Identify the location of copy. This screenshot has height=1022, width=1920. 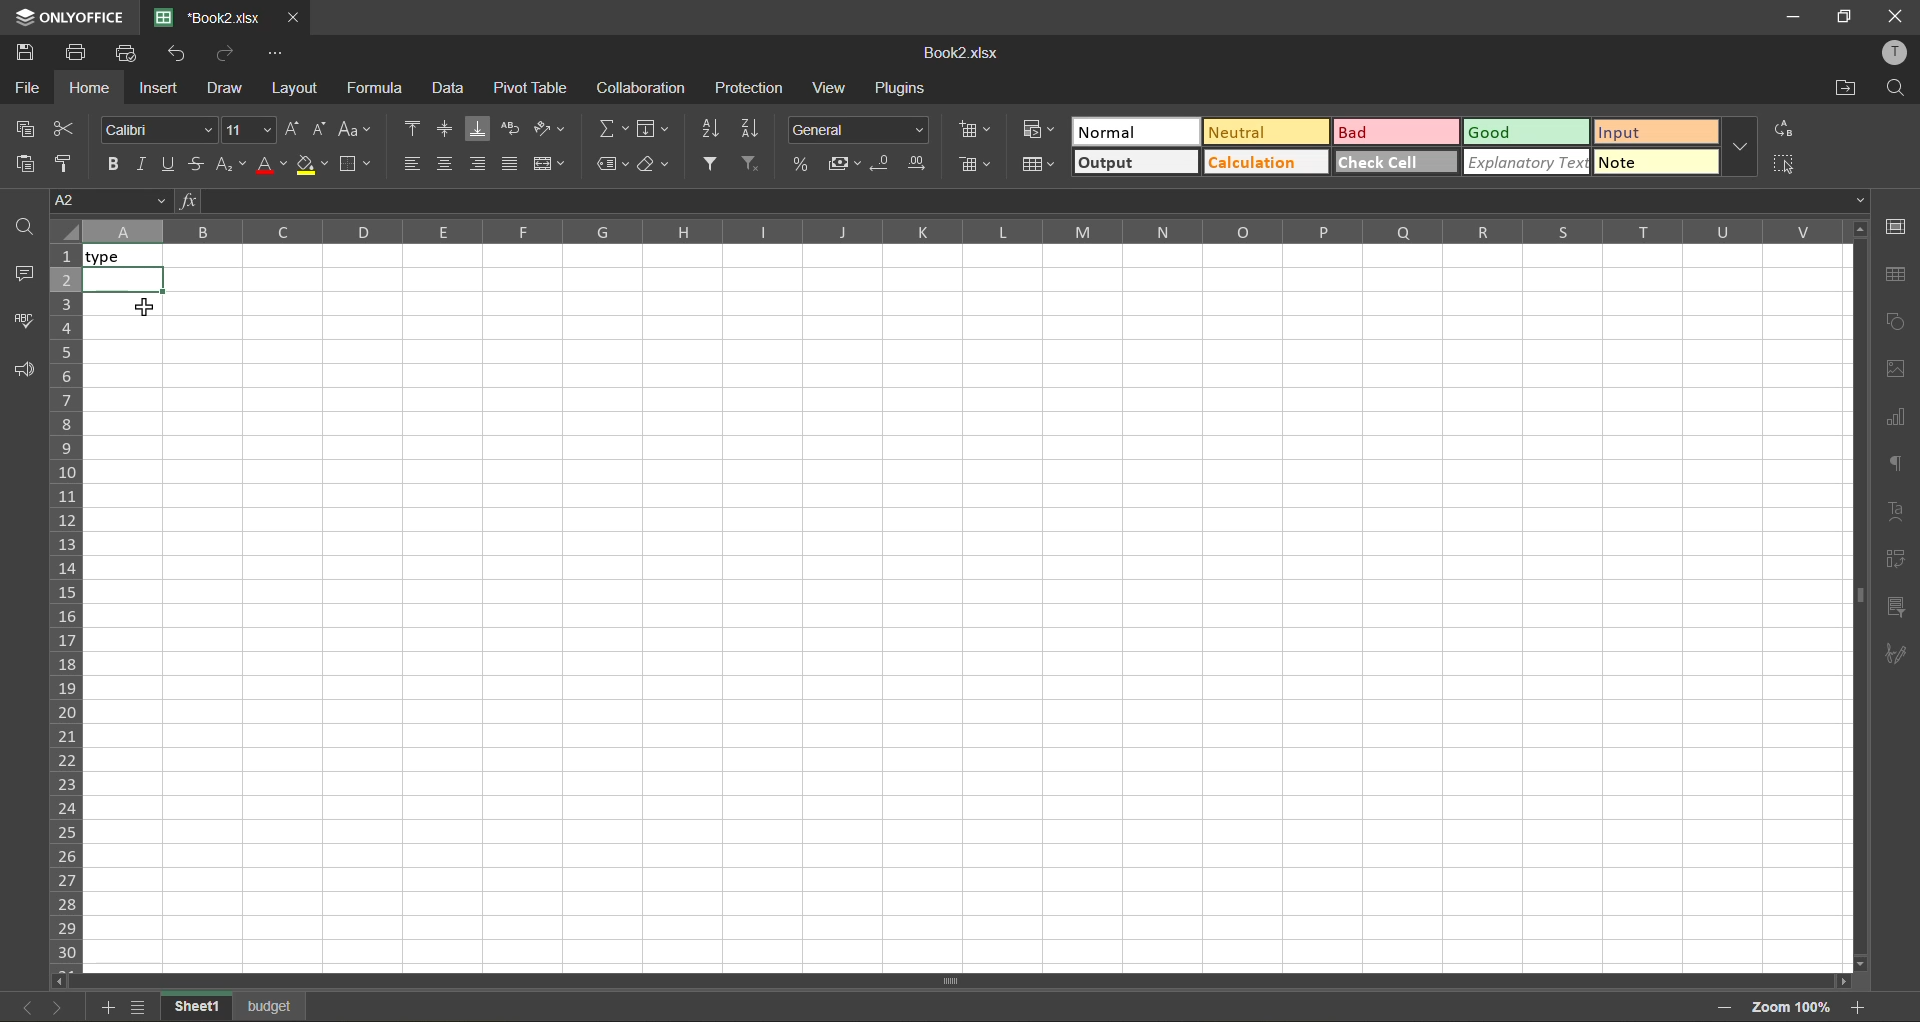
(22, 128).